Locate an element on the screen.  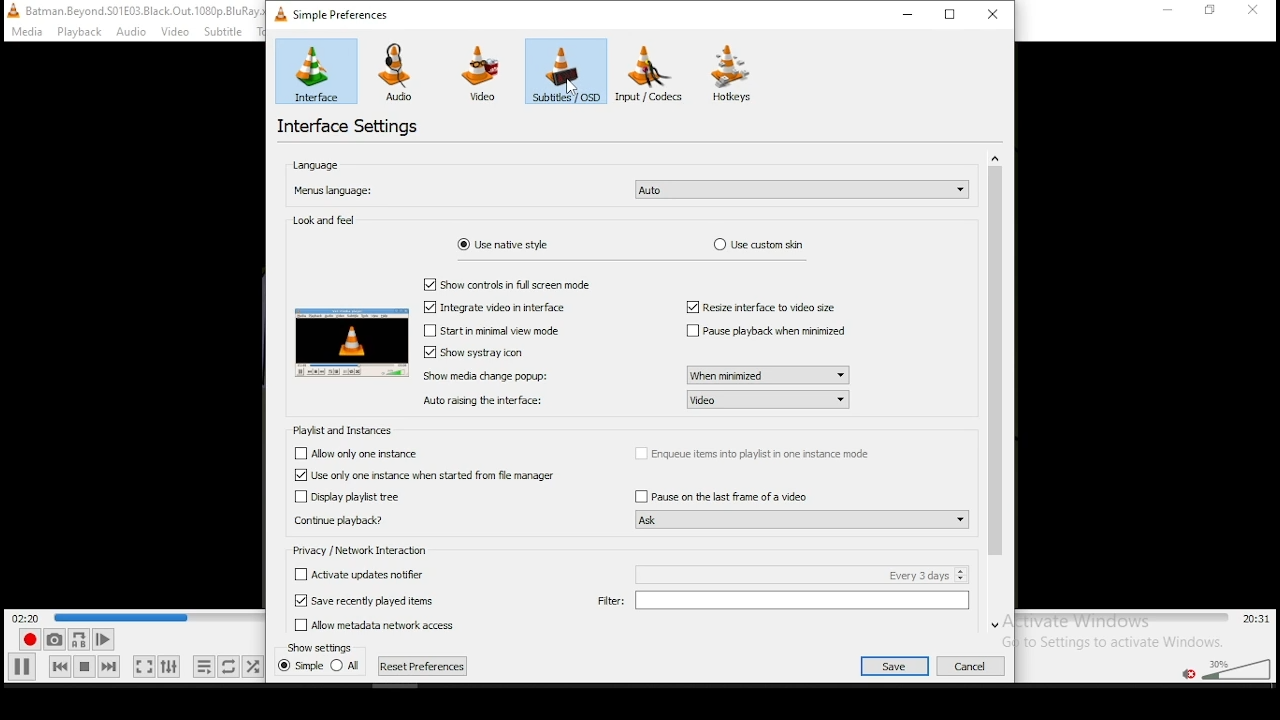
minimize is located at coordinates (1170, 10).